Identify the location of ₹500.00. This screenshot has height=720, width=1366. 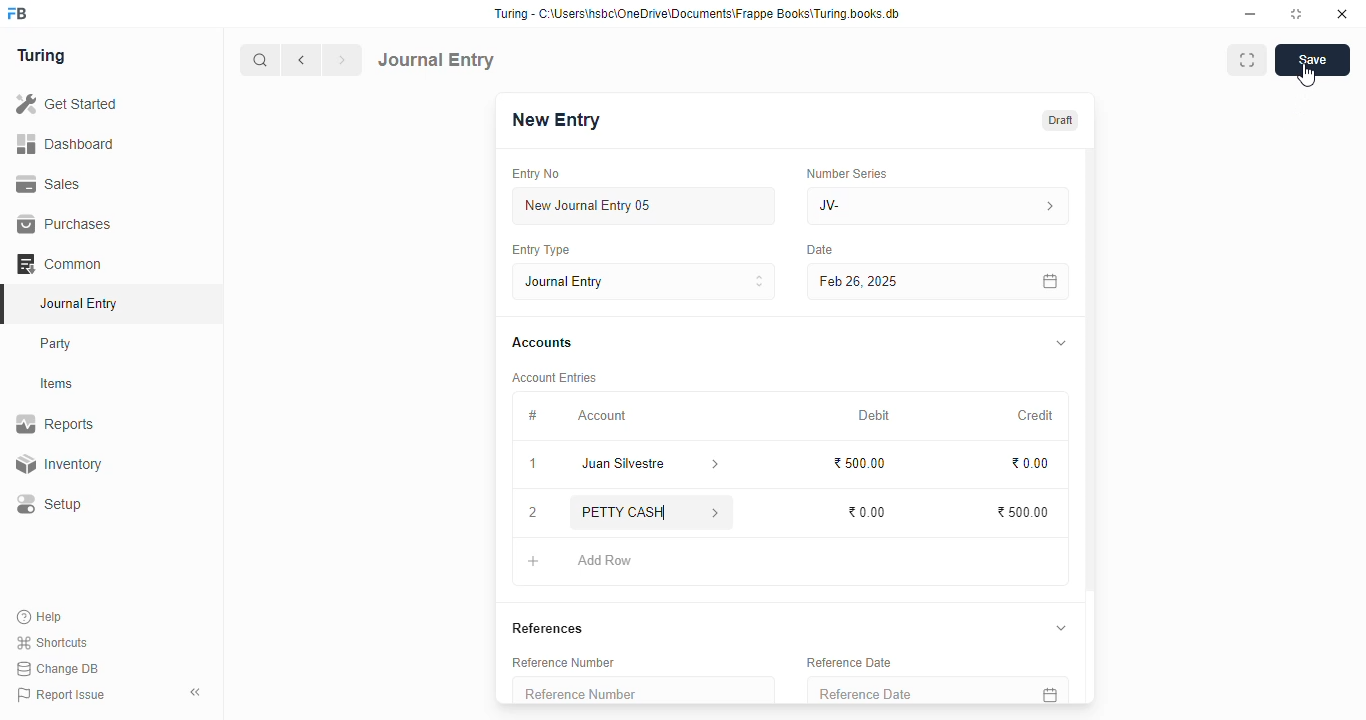
(1024, 511).